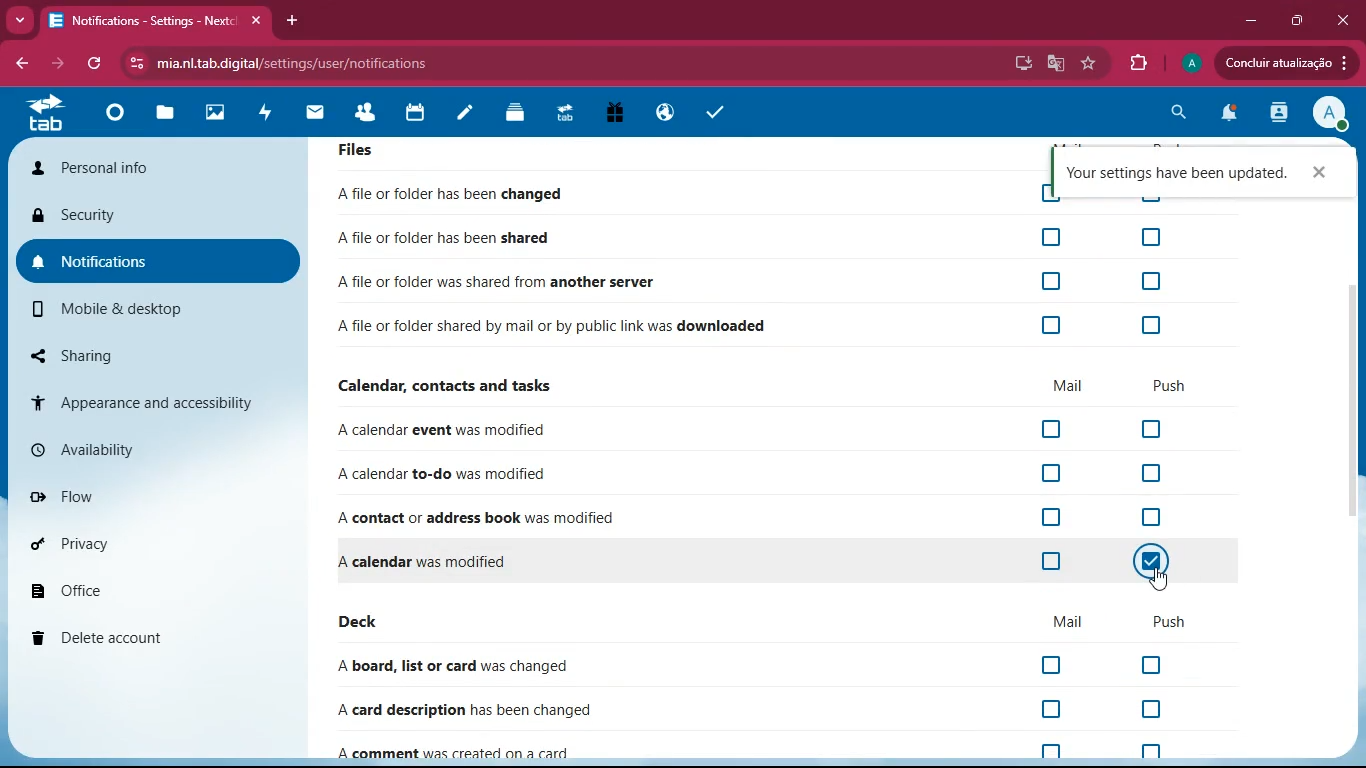  Describe the element at coordinates (222, 115) in the screenshot. I see `images` at that location.